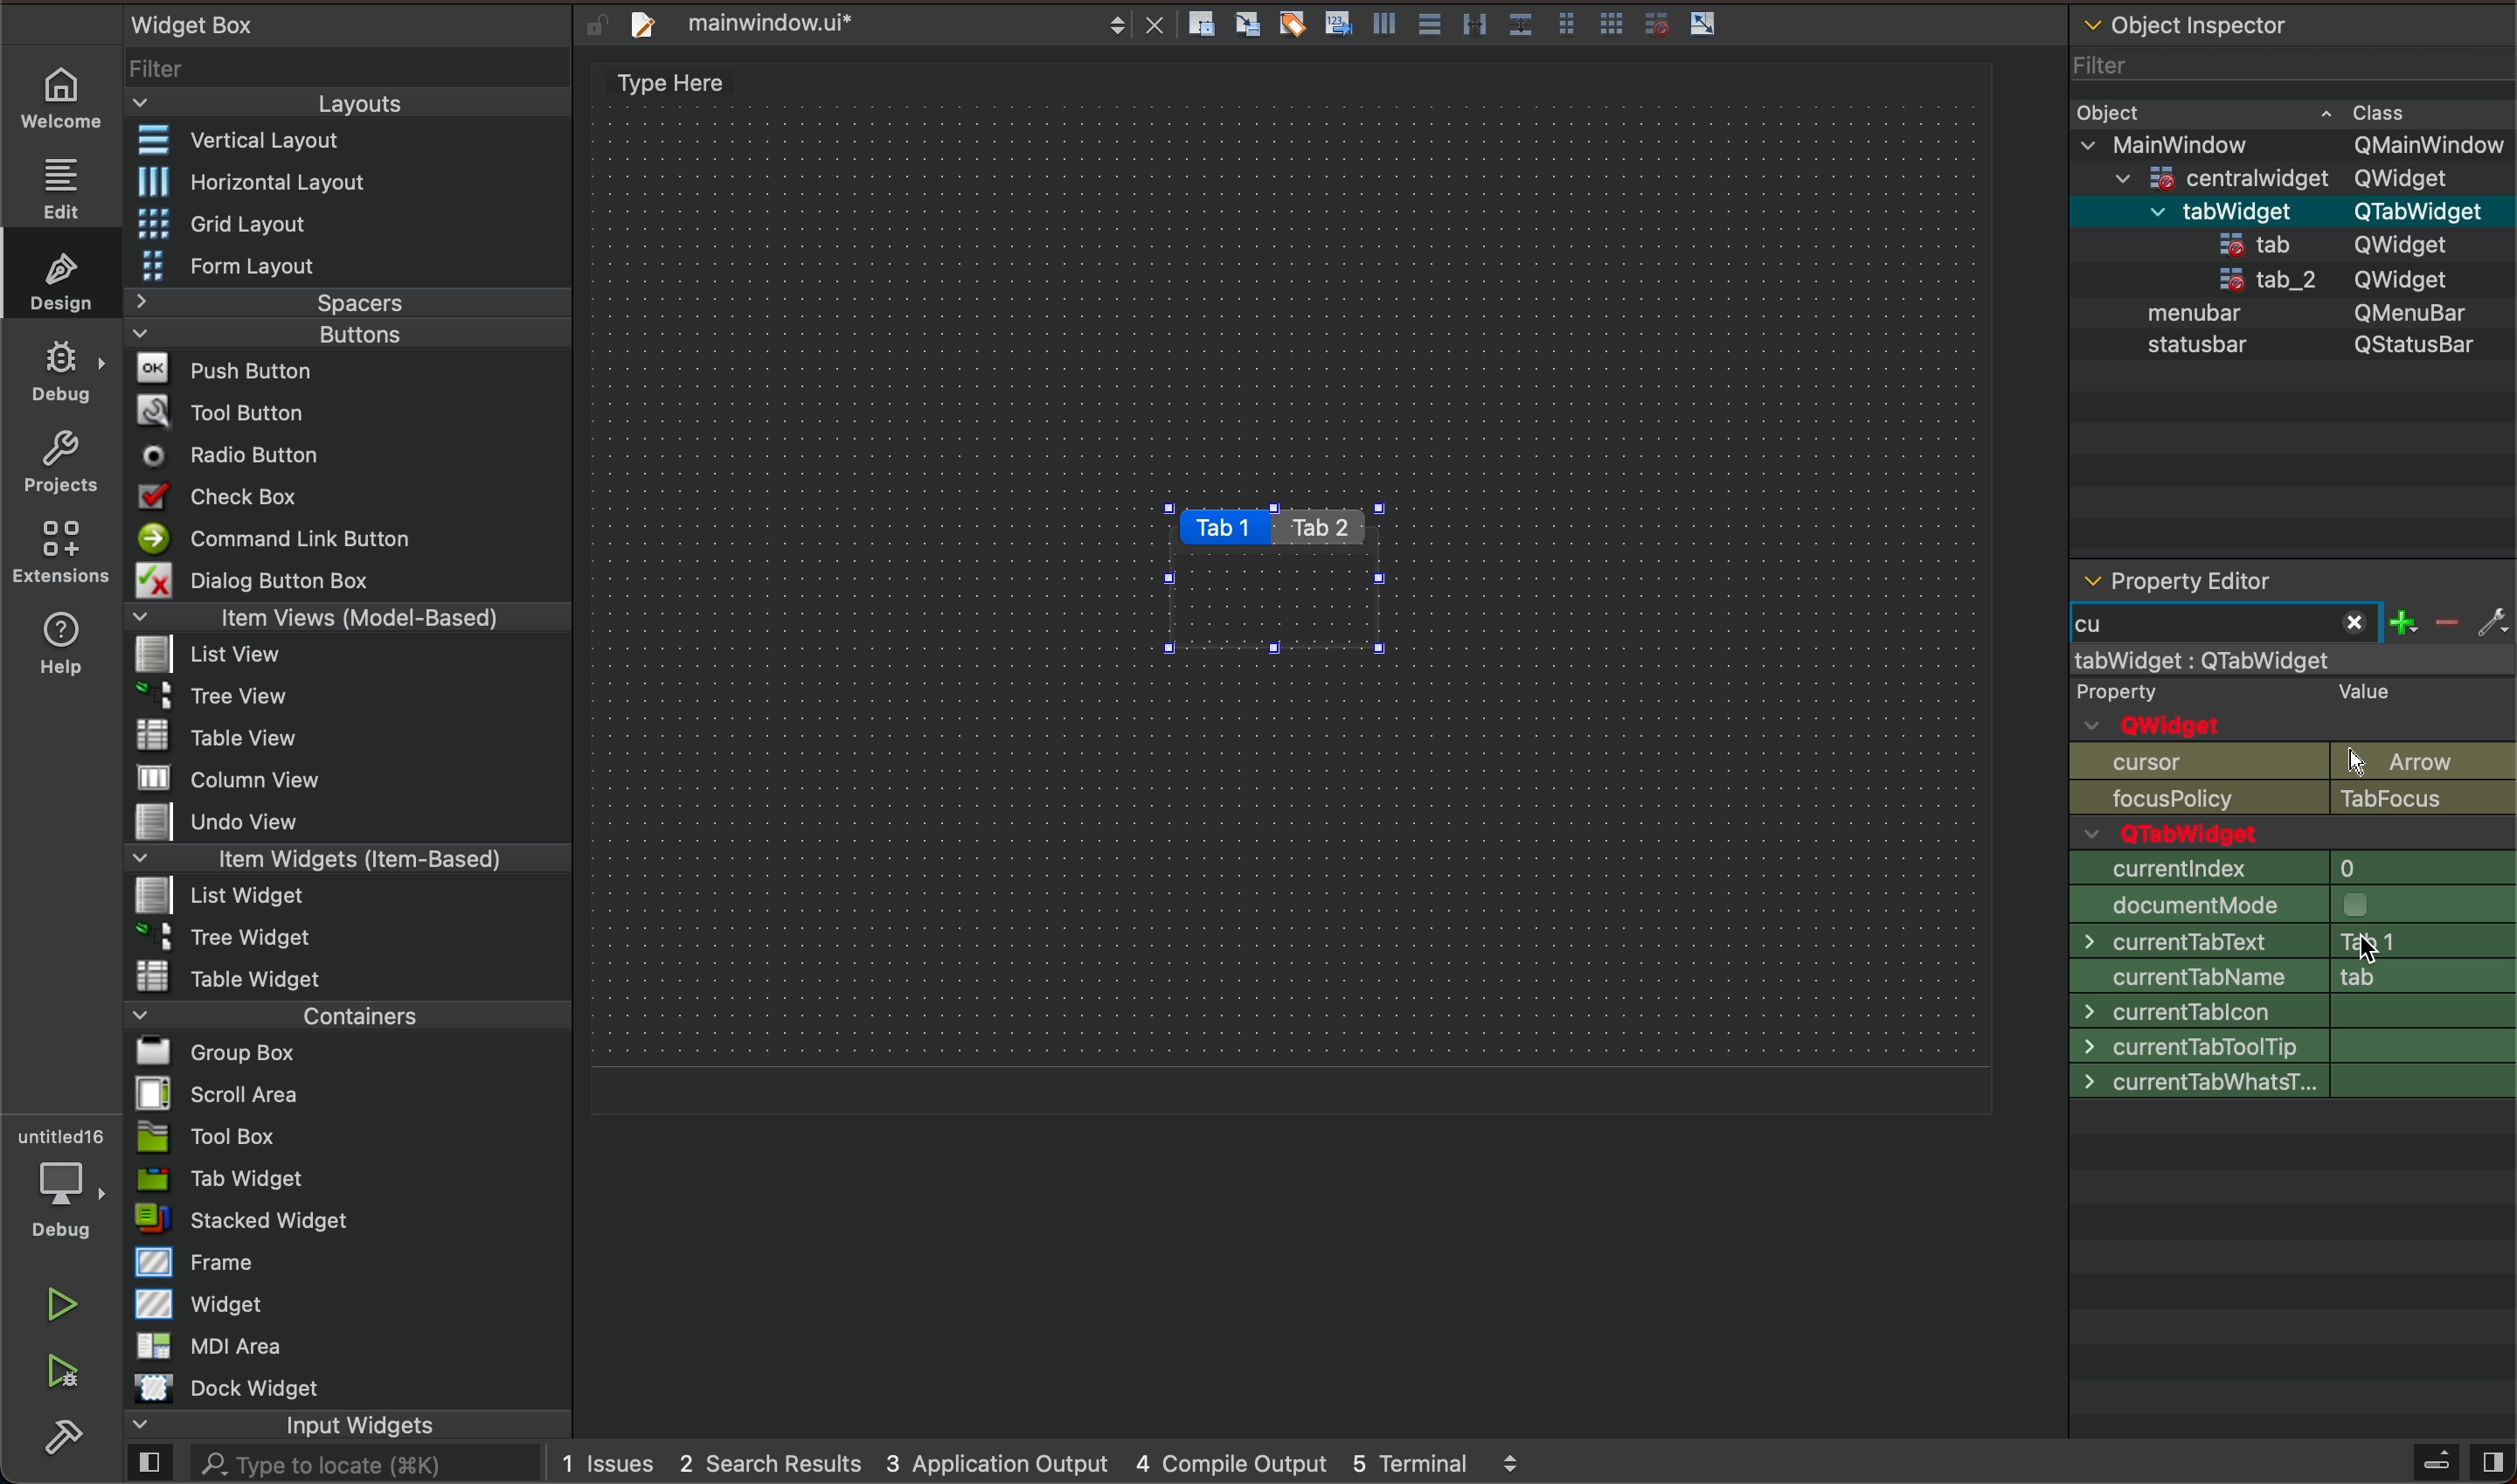 Image resolution: width=2517 pixels, height=1484 pixels. What do you see at coordinates (349, 619) in the screenshot?
I see `Item Views (Model-Based)` at bounding box center [349, 619].